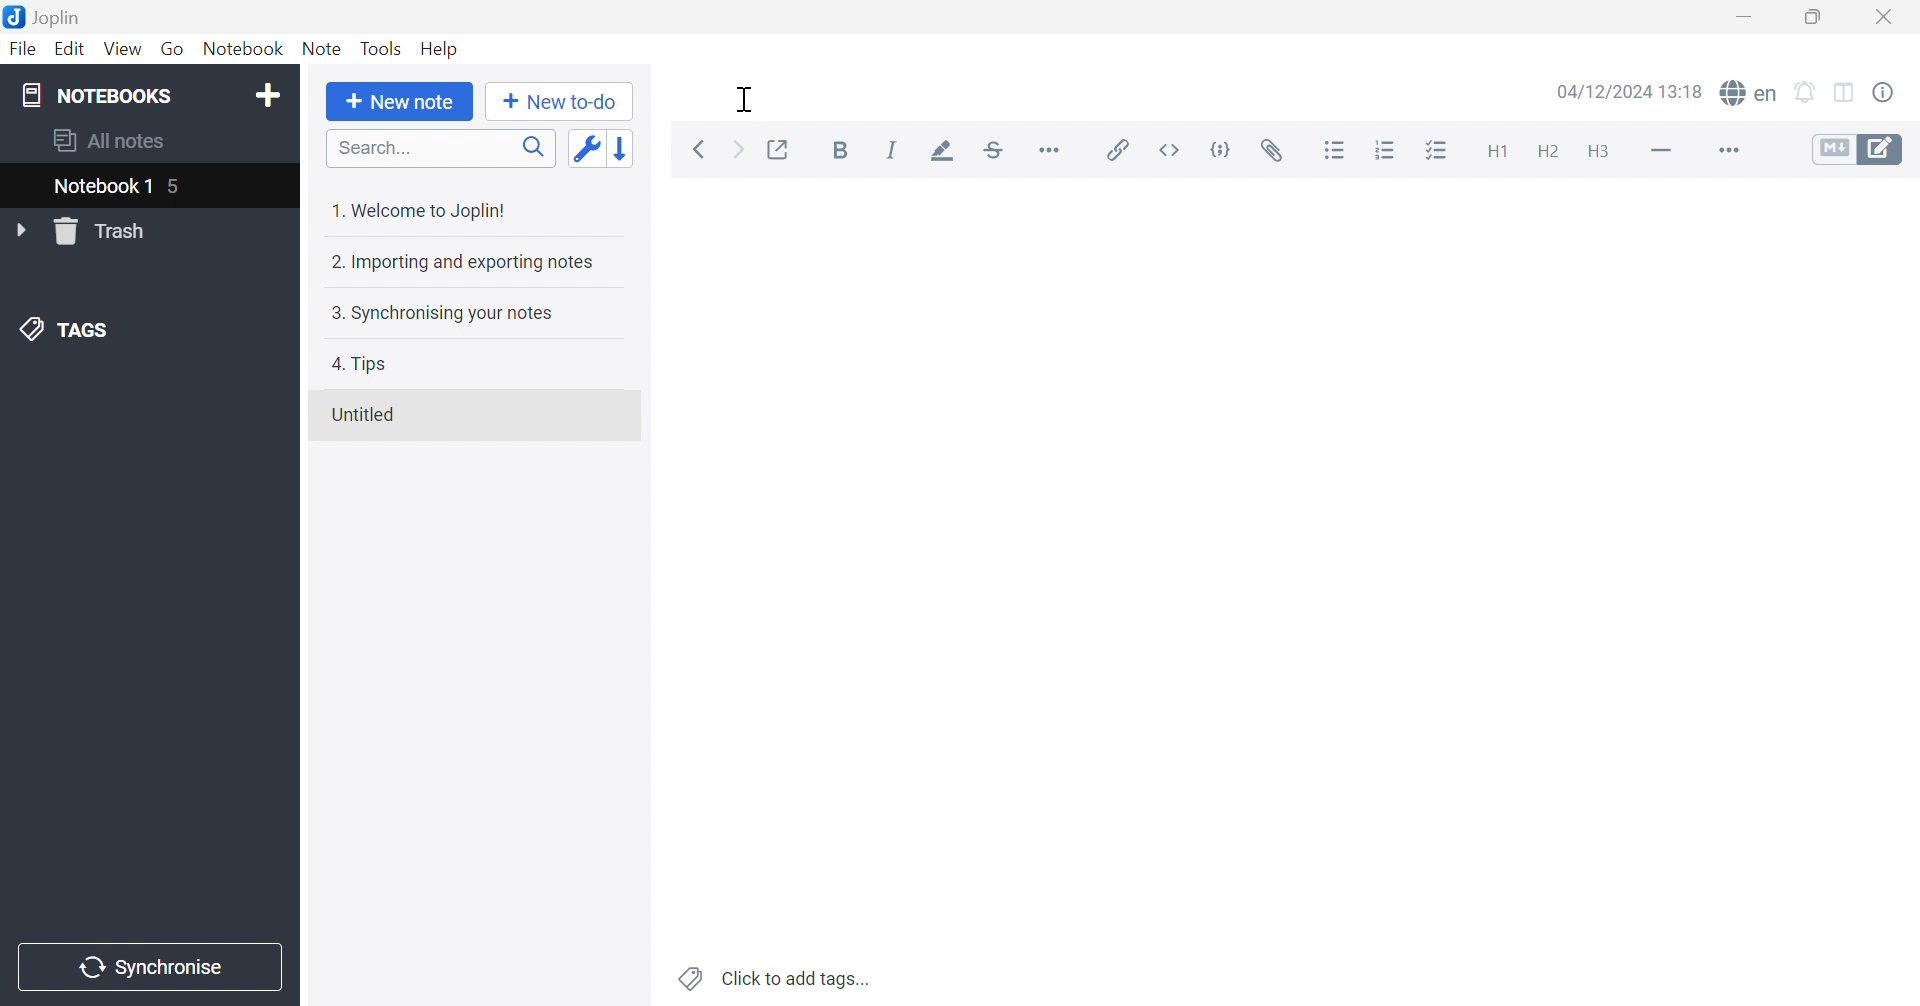  Describe the element at coordinates (1859, 152) in the screenshot. I see `Toggle editors` at that location.